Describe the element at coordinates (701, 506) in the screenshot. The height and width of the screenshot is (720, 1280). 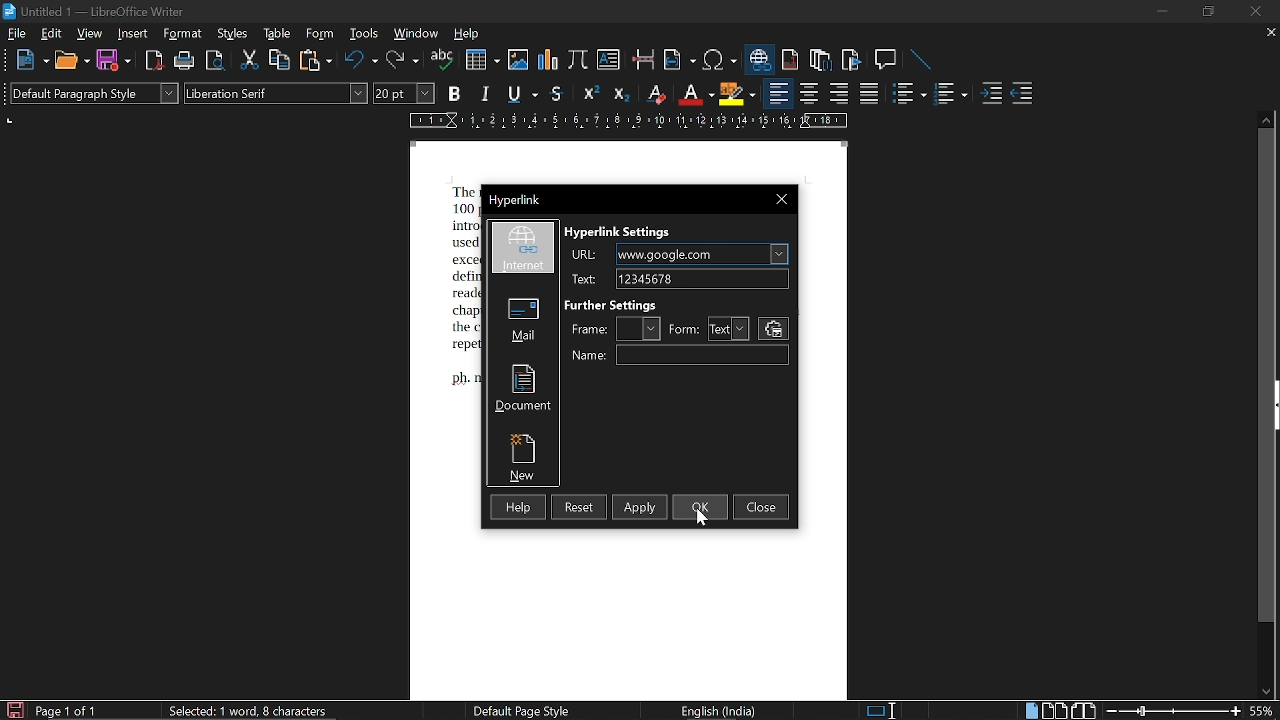
I see `ok` at that location.